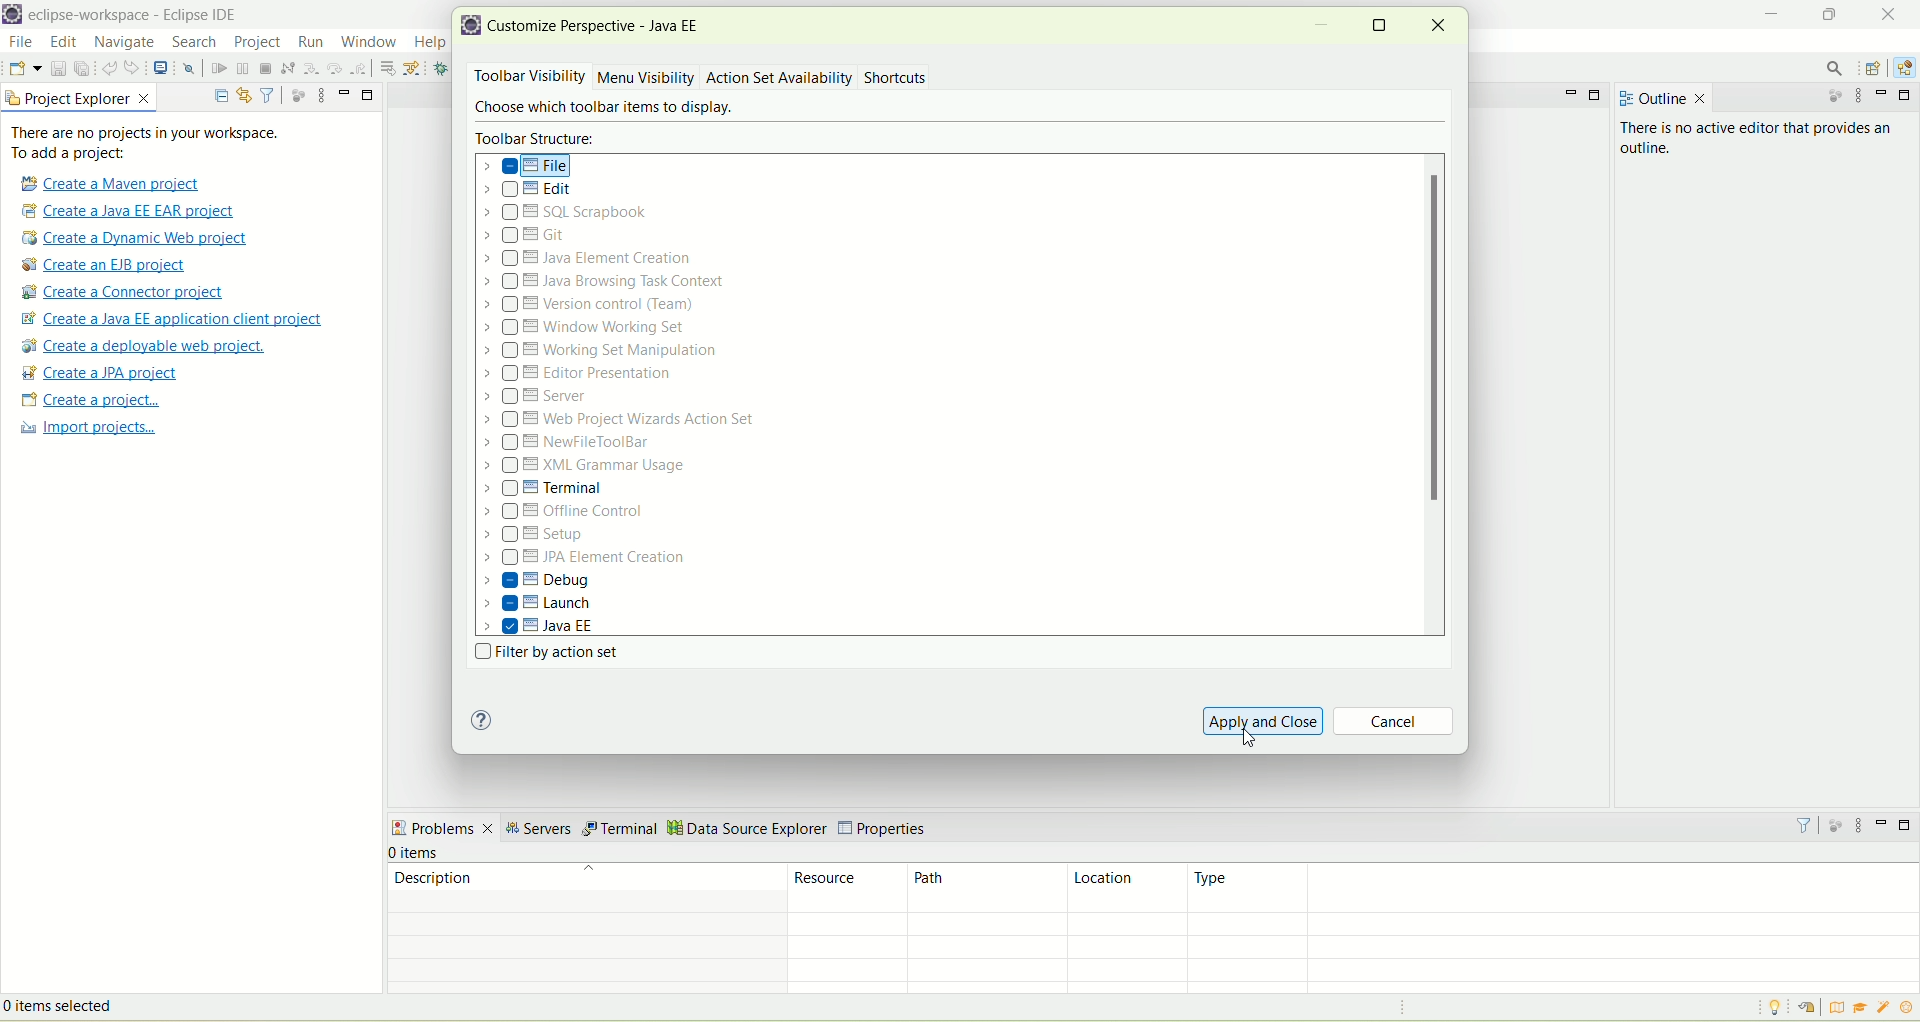 The image size is (1920, 1022). What do you see at coordinates (622, 420) in the screenshot?
I see `web project` at bounding box center [622, 420].